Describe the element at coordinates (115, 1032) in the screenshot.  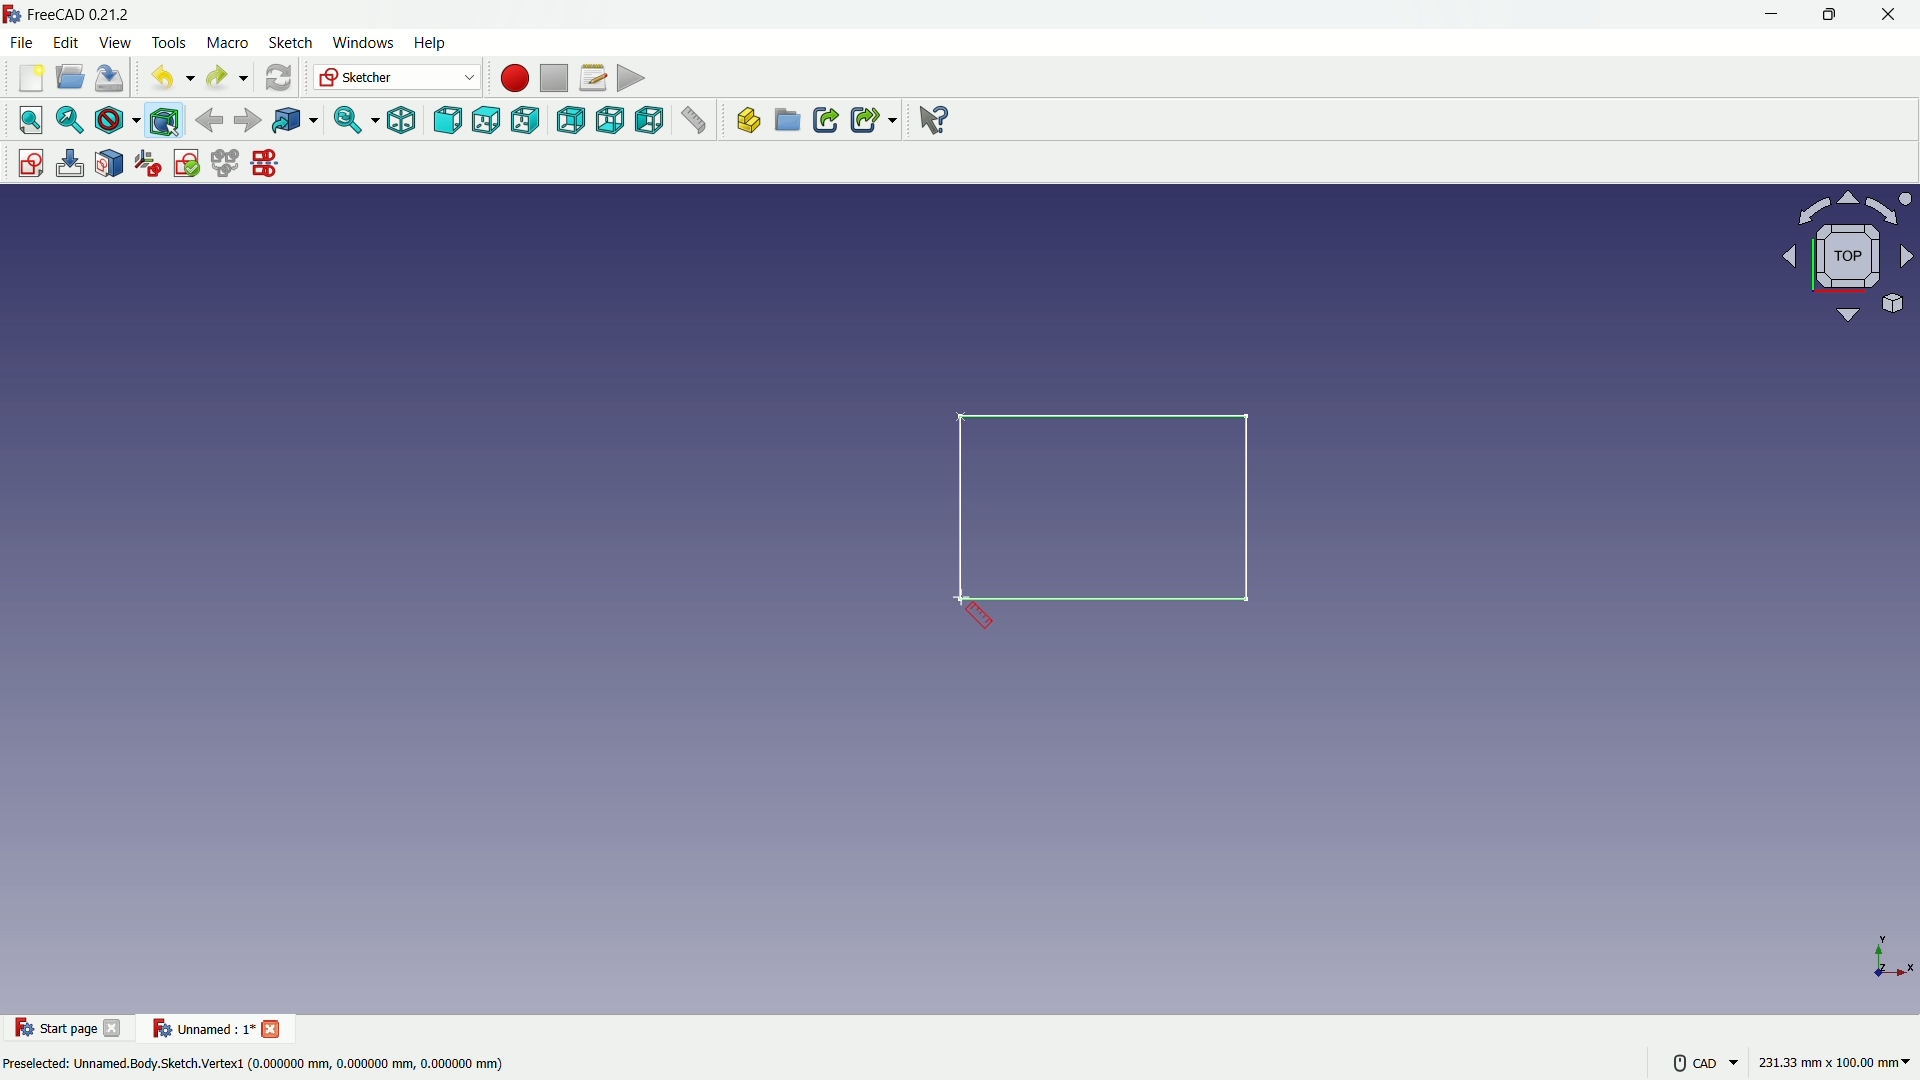
I see `close start page` at that location.